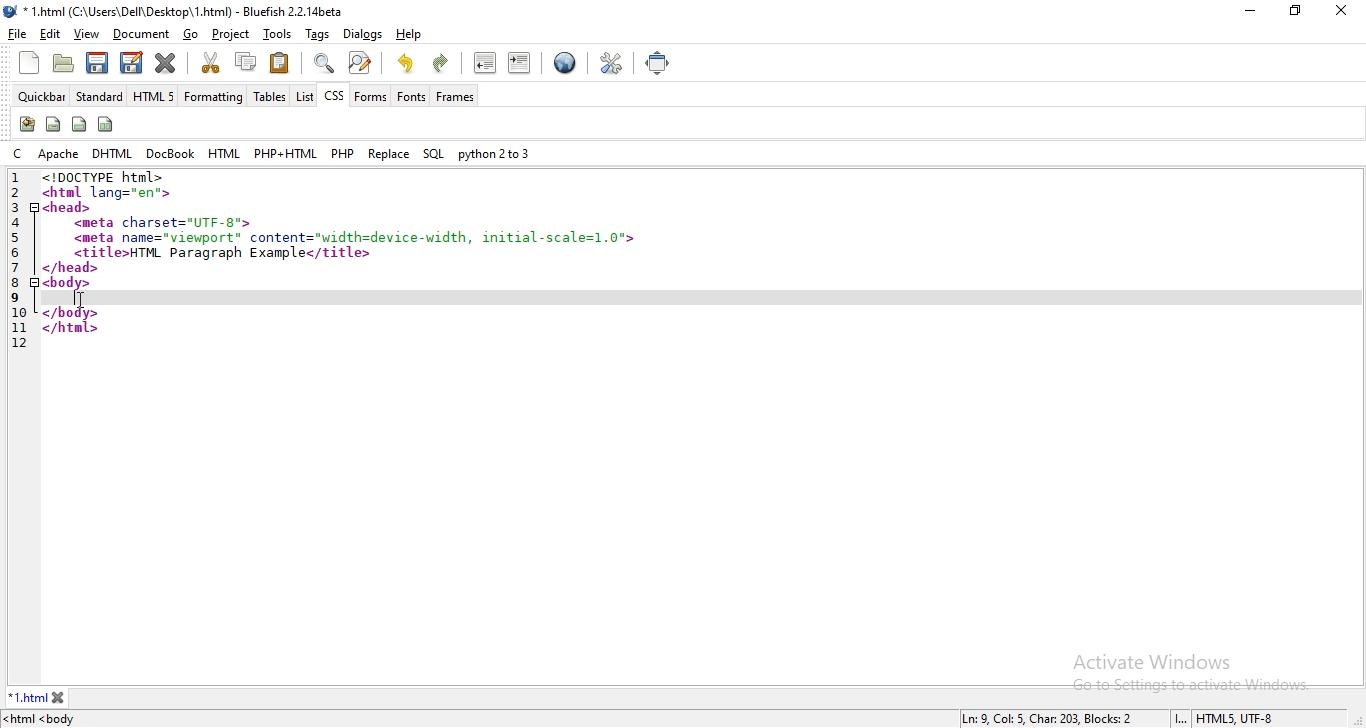 The height and width of the screenshot is (728, 1366). Describe the element at coordinates (58, 153) in the screenshot. I see `apache` at that location.